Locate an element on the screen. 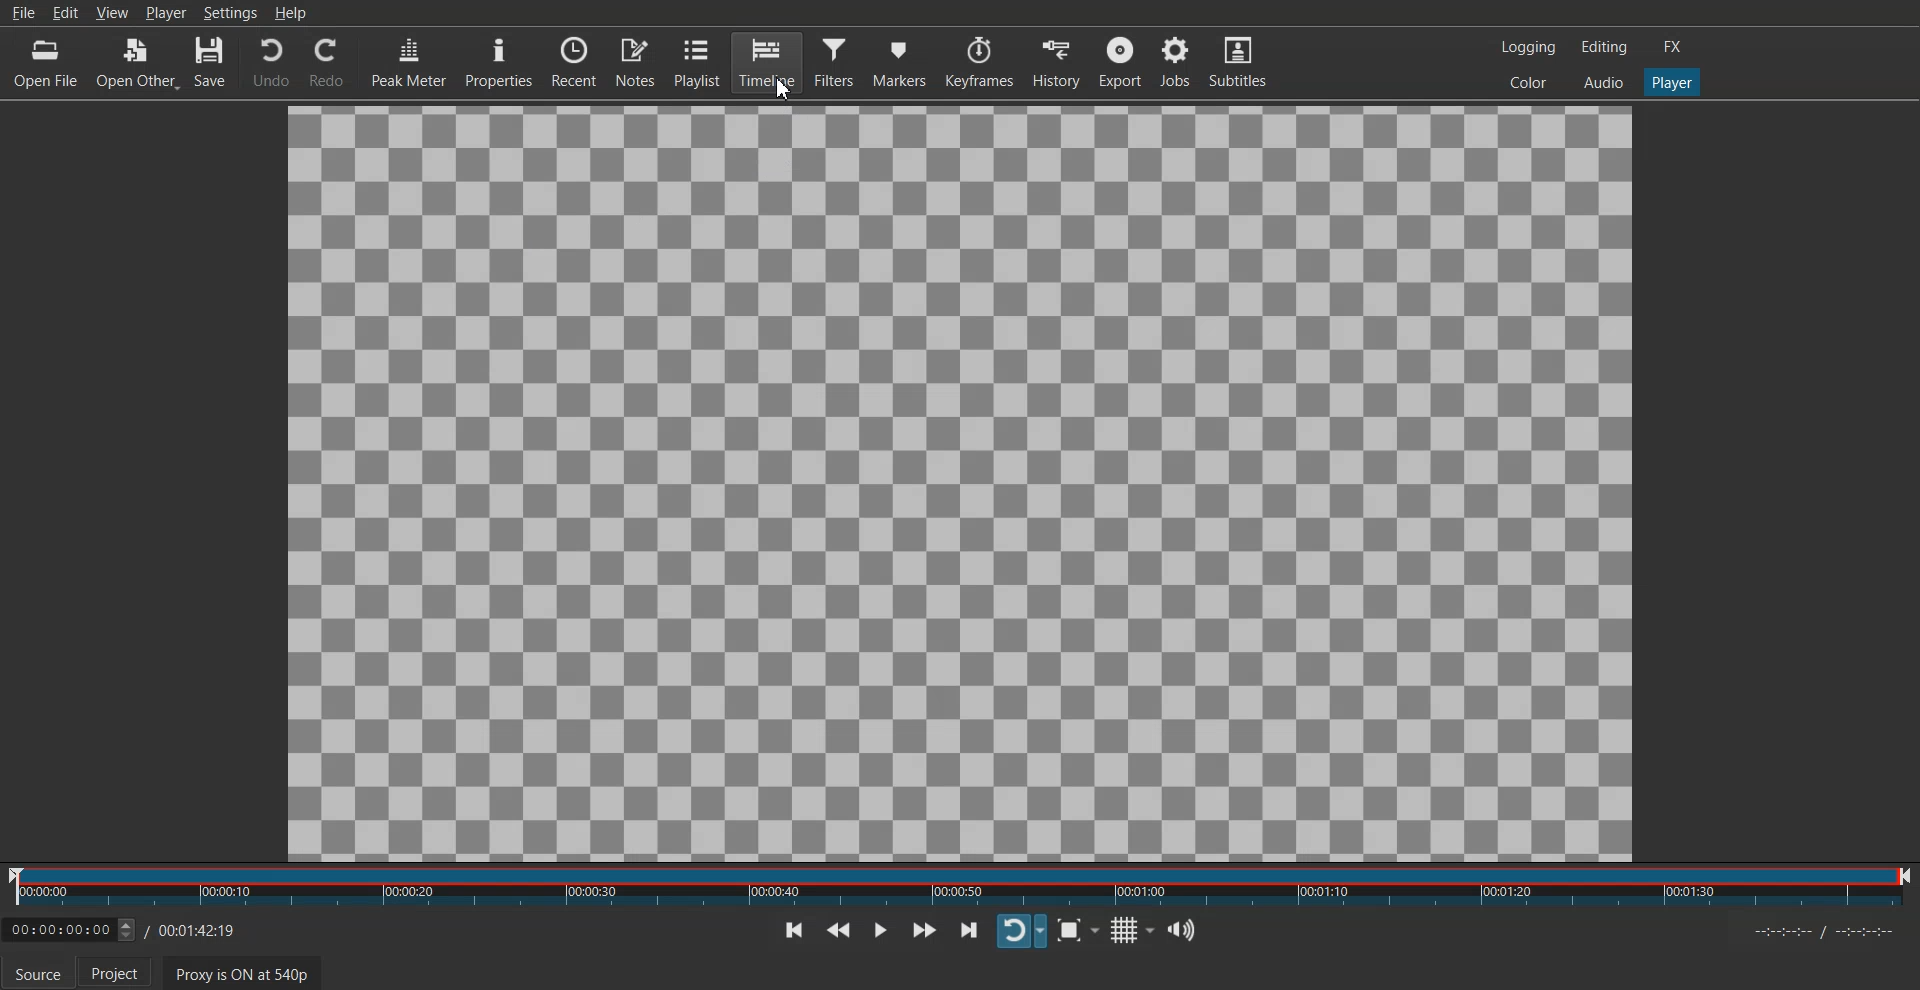 The width and height of the screenshot is (1920, 990). File is located at coordinates (22, 12).